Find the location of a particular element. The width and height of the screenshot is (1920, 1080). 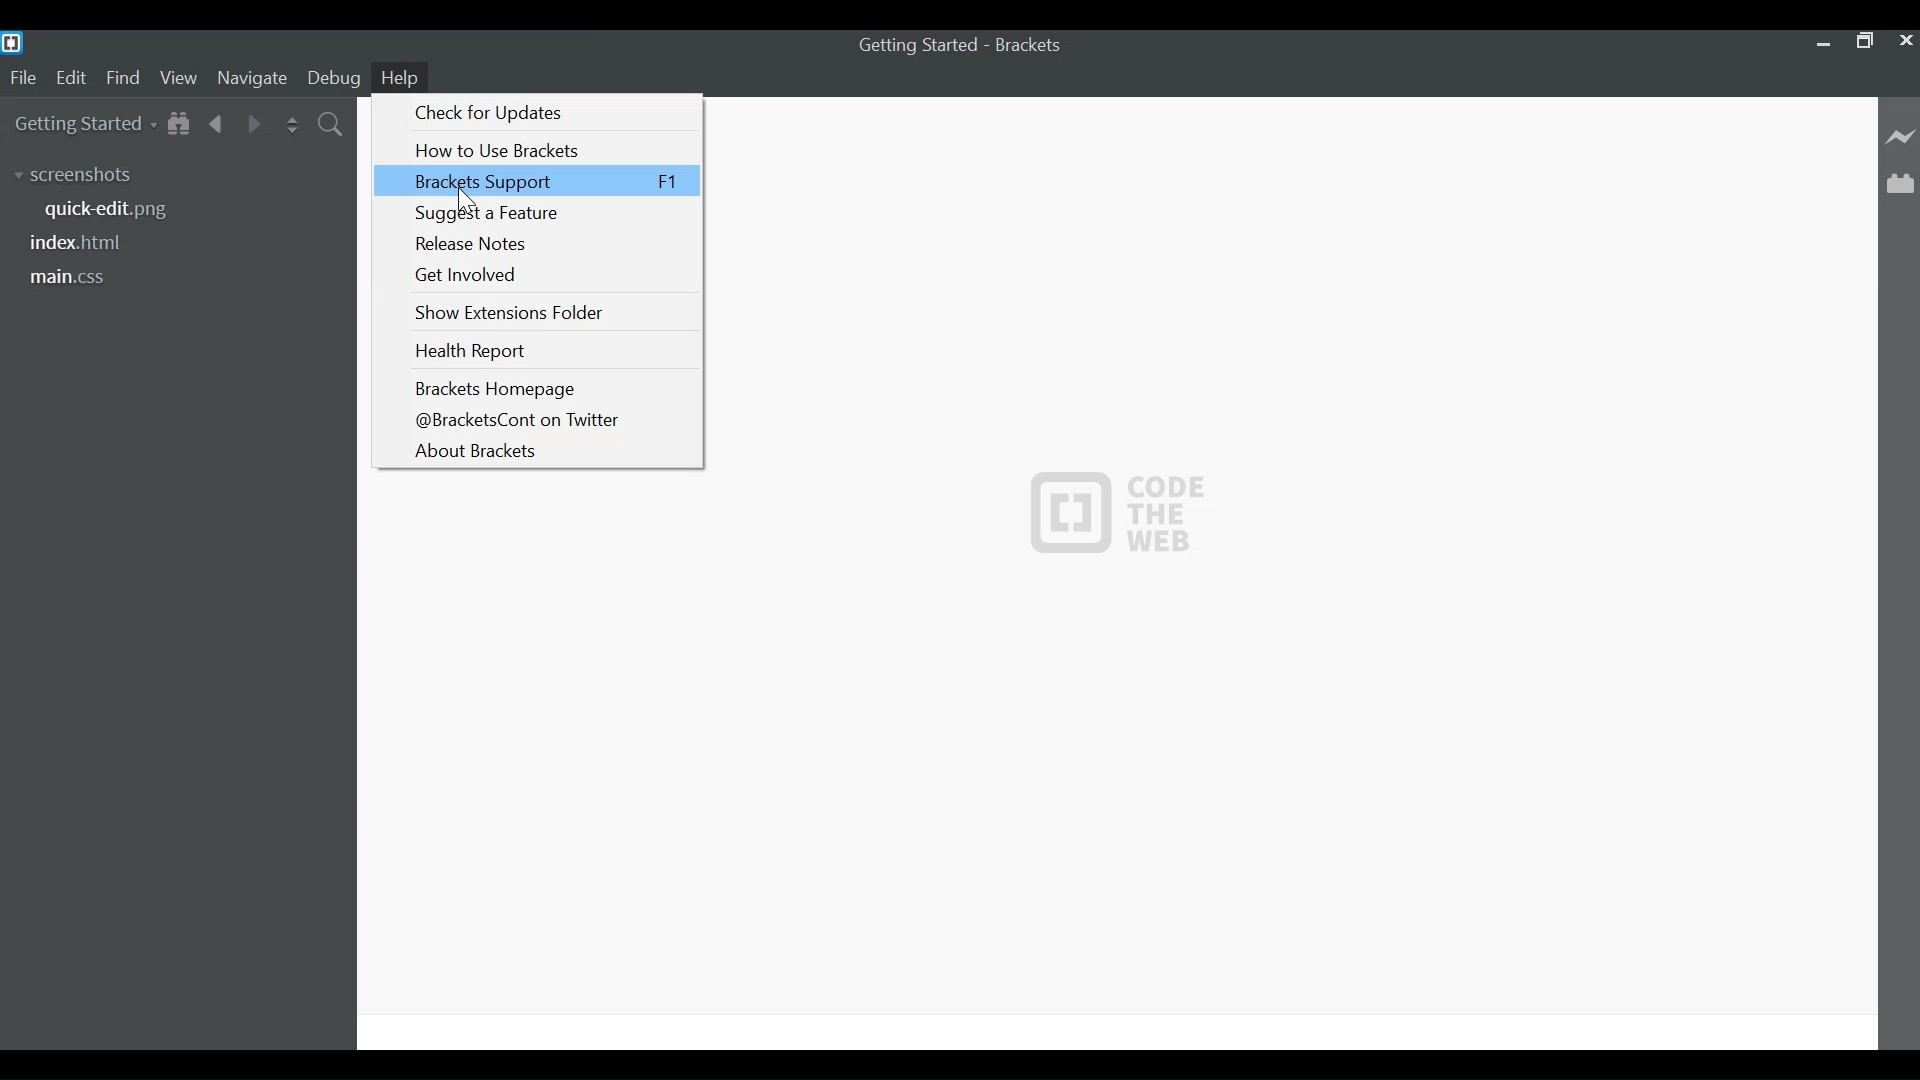

View is located at coordinates (178, 79).